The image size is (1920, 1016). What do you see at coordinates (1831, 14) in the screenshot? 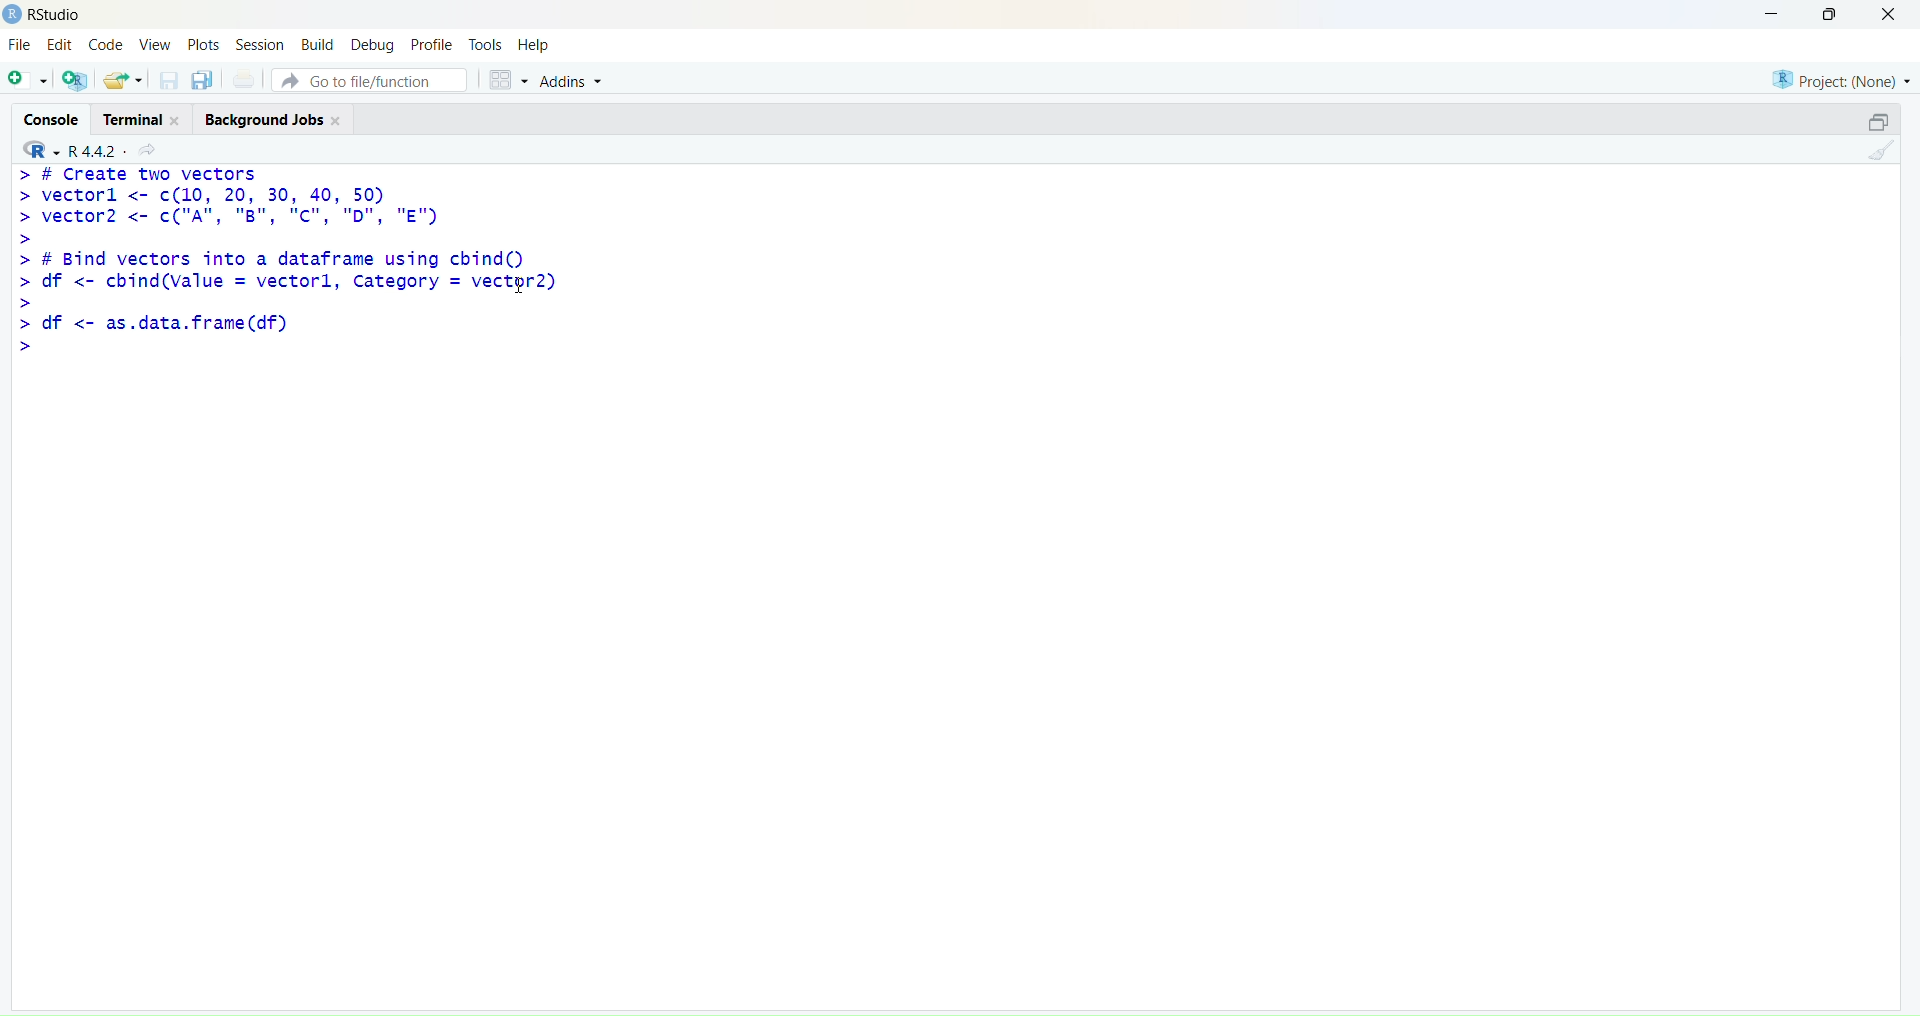
I see `Maximize` at bounding box center [1831, 14].